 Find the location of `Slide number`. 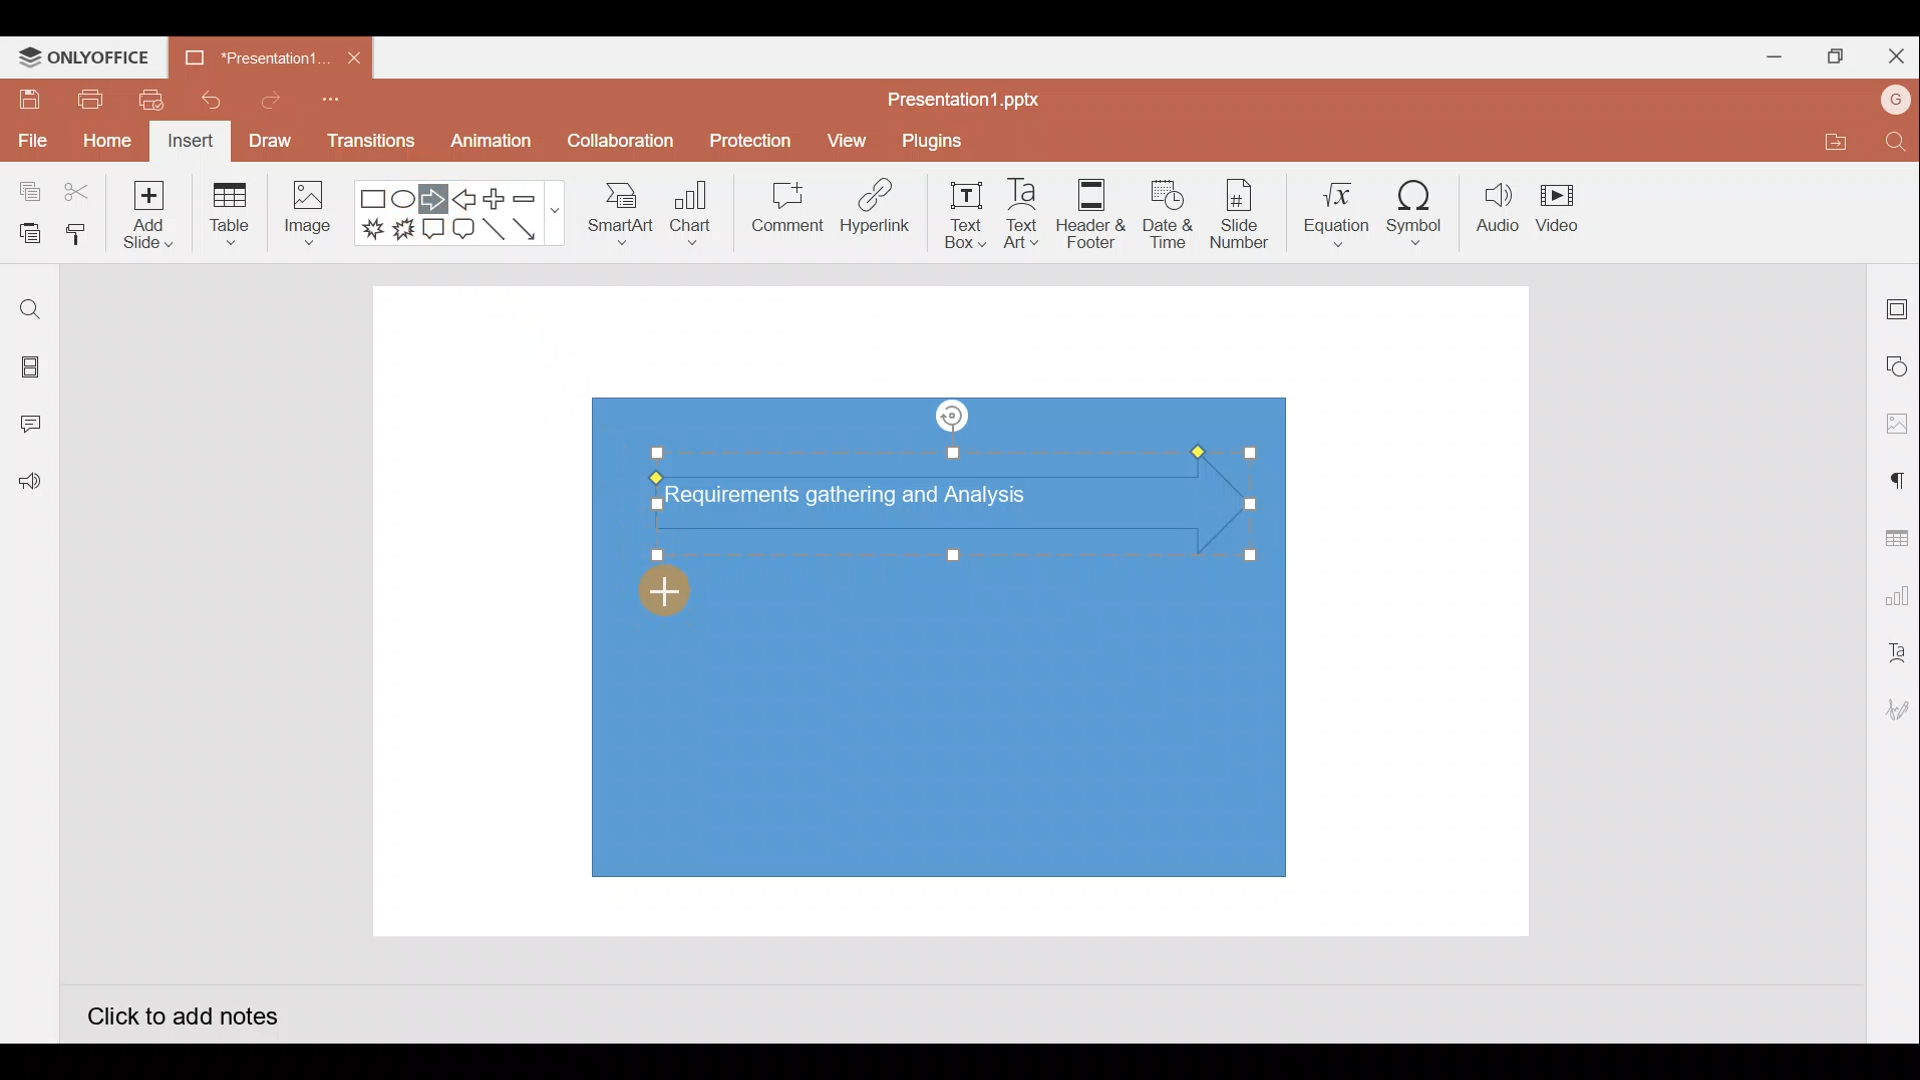

Slide number is located at coordinates (1238, 214).